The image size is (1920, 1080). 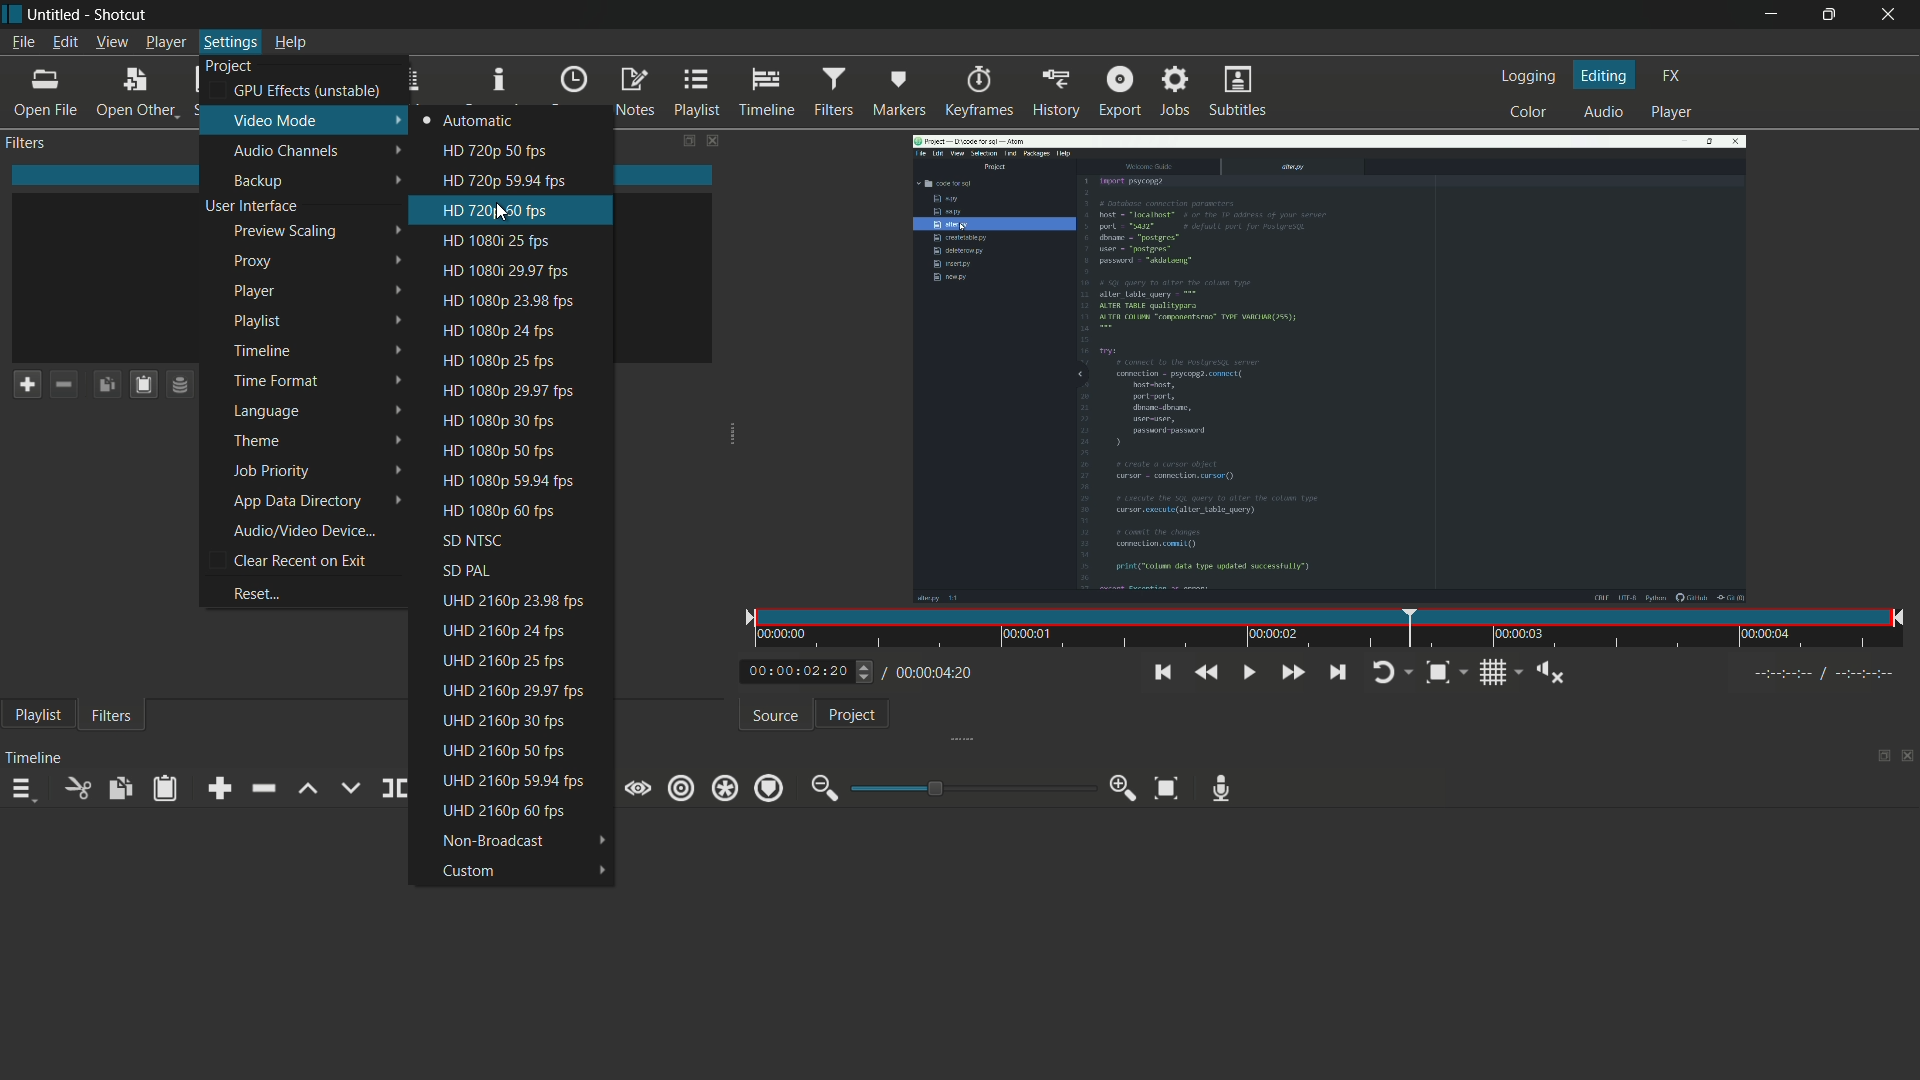 What do you see at coordinates (321, 471) in the screenshot?
I see `job priority` at bounding box center [321, 471].